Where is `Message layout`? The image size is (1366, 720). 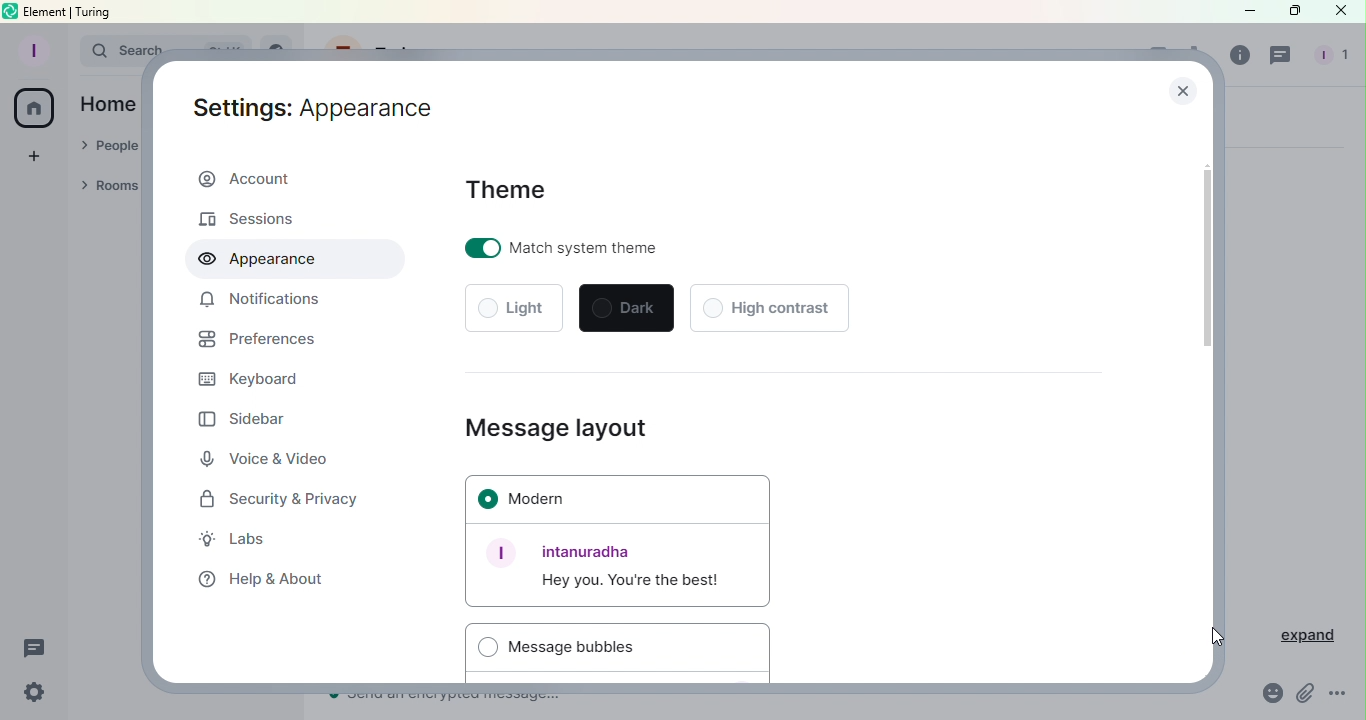 Message layout is located at coordinates (561, 424).